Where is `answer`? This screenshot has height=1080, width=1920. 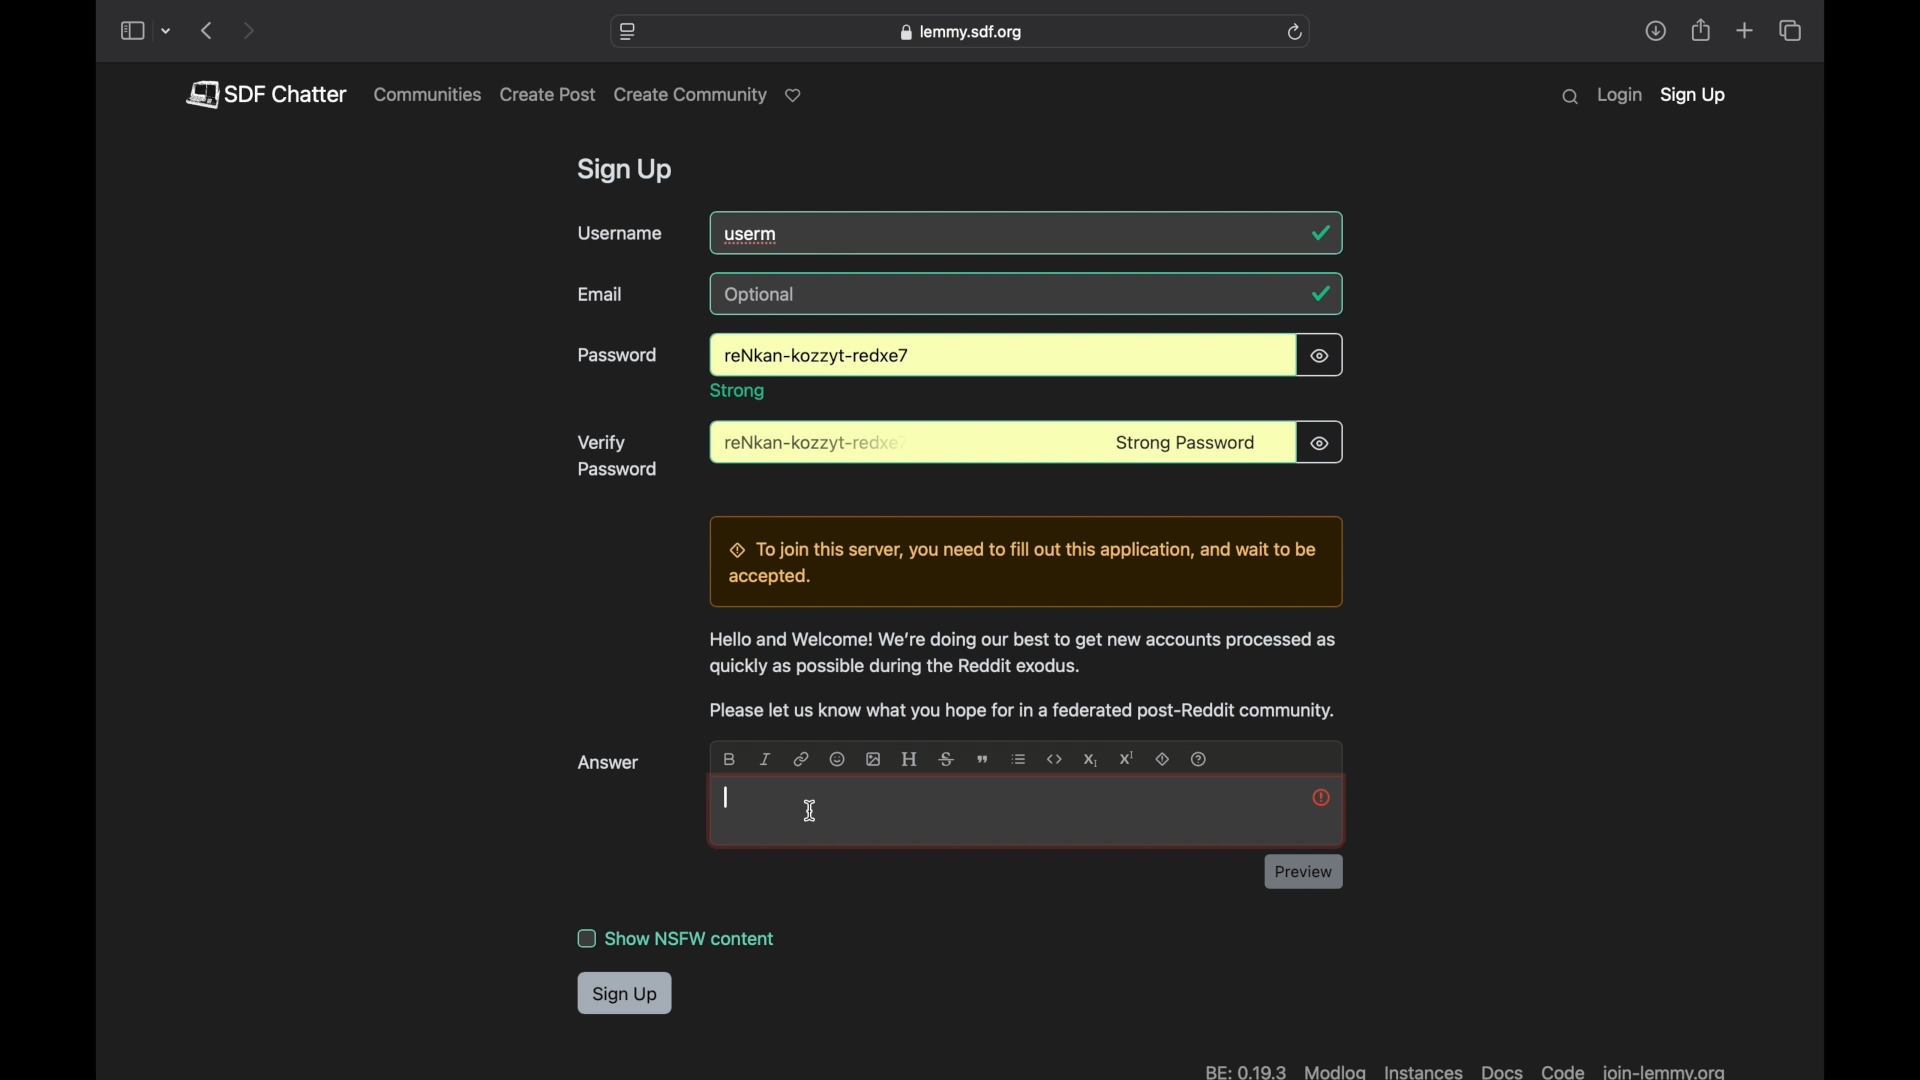 answer is located at coordinates (610, 763).